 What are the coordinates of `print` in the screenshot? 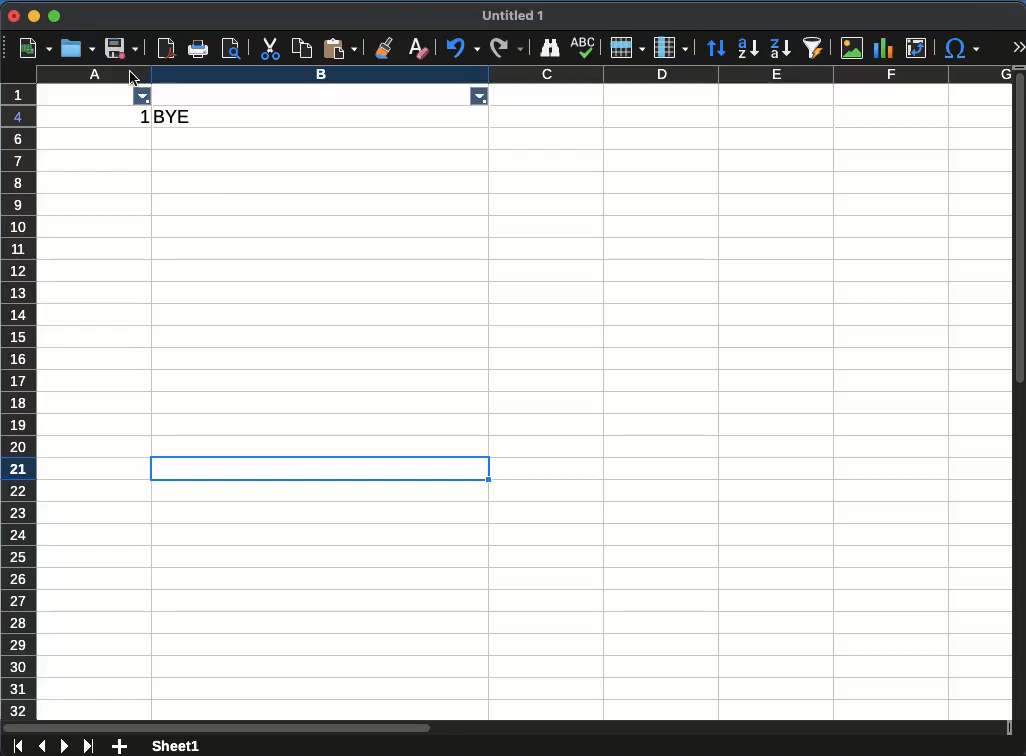 It's located at (199, 48).